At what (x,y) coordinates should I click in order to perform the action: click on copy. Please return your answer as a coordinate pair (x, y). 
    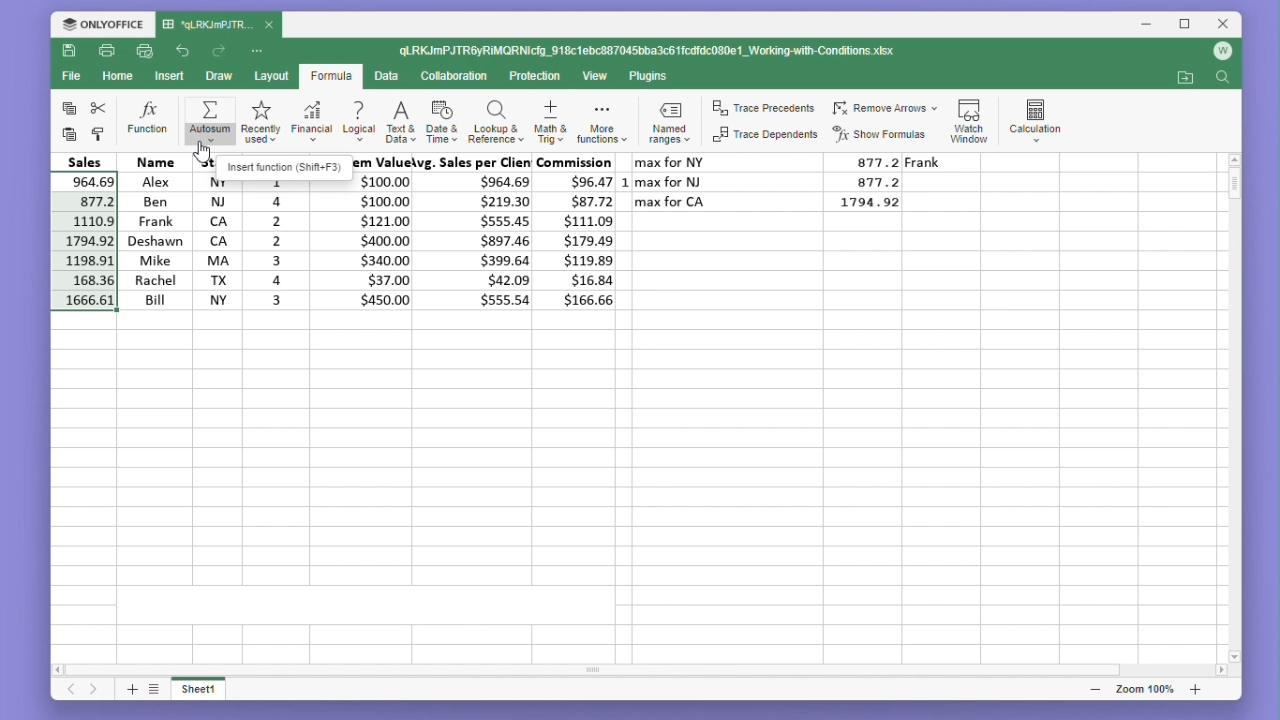
    Looking at the image, I should click on (66, 108).